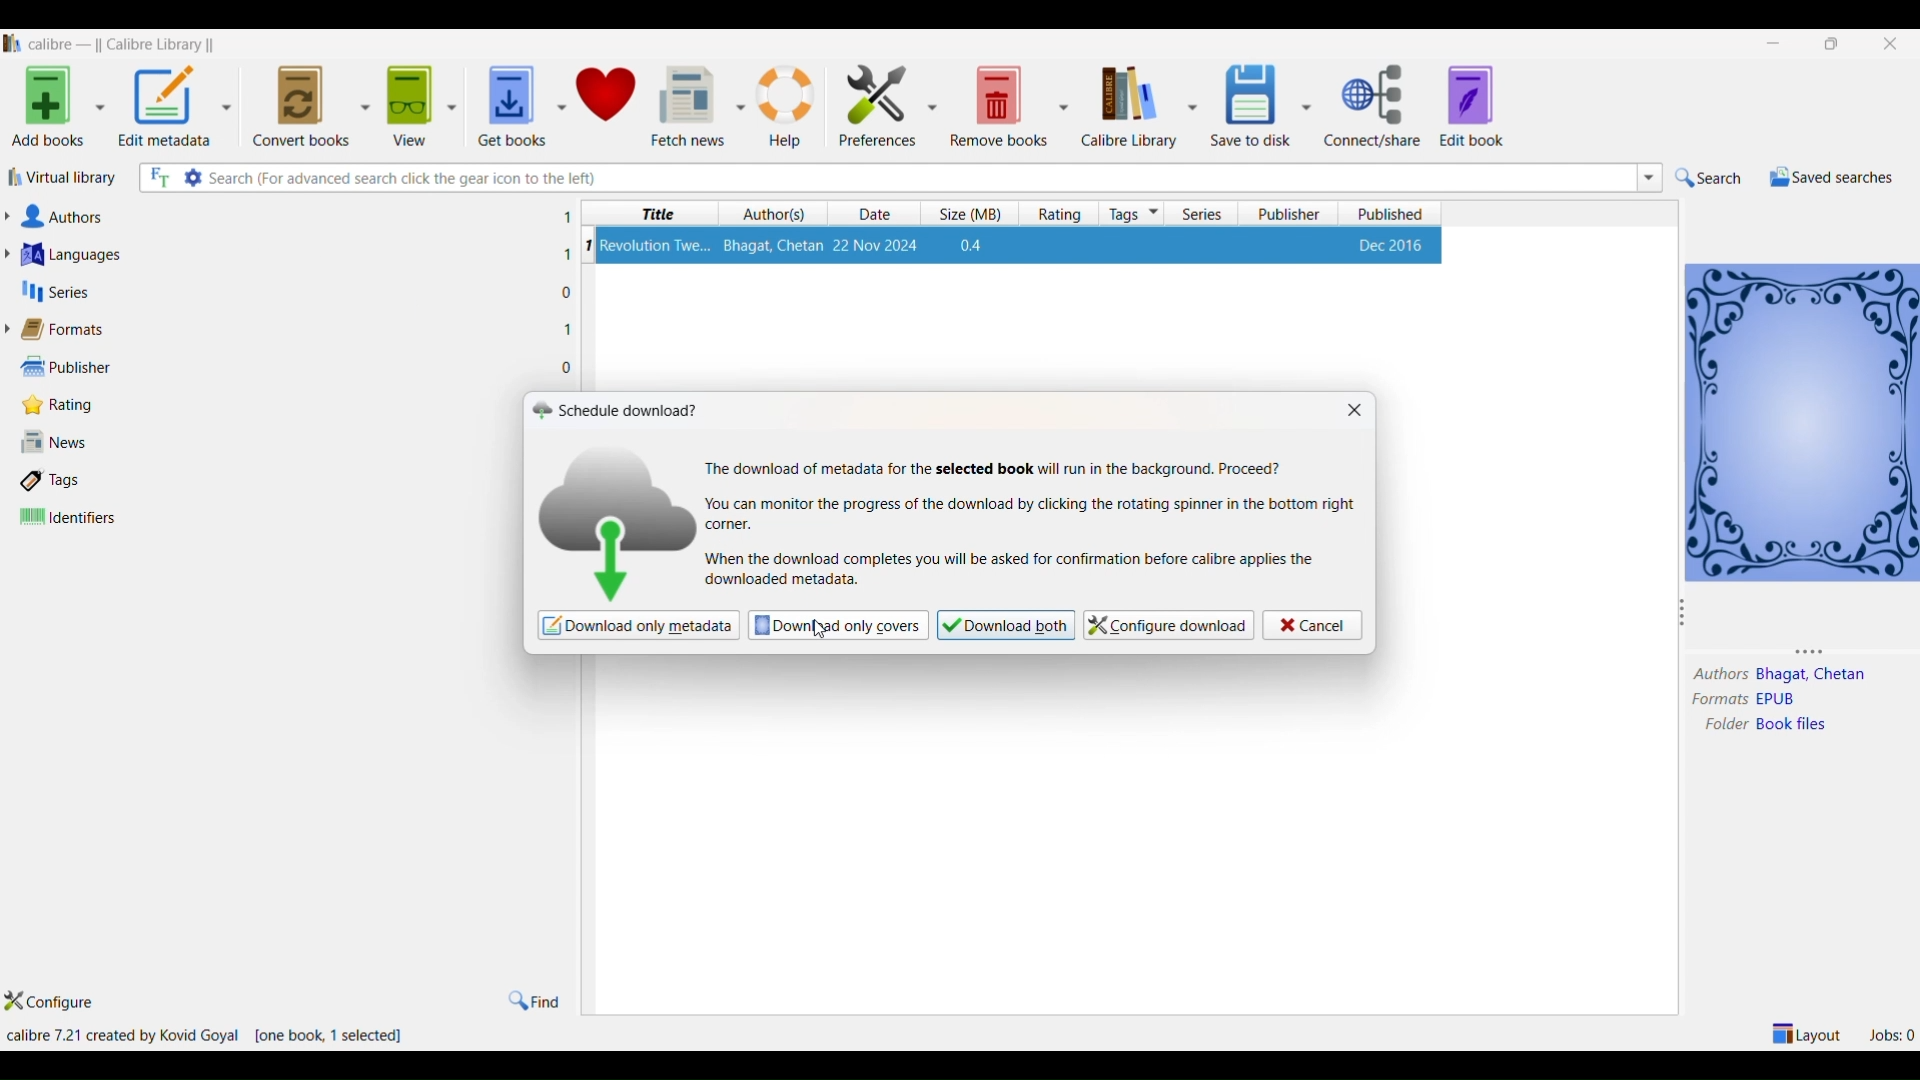 The width and height of the screenshot is (1920, 1080). Describe the element at coordinates (872, 102) in the screenshot. I see `preferences` at that location.